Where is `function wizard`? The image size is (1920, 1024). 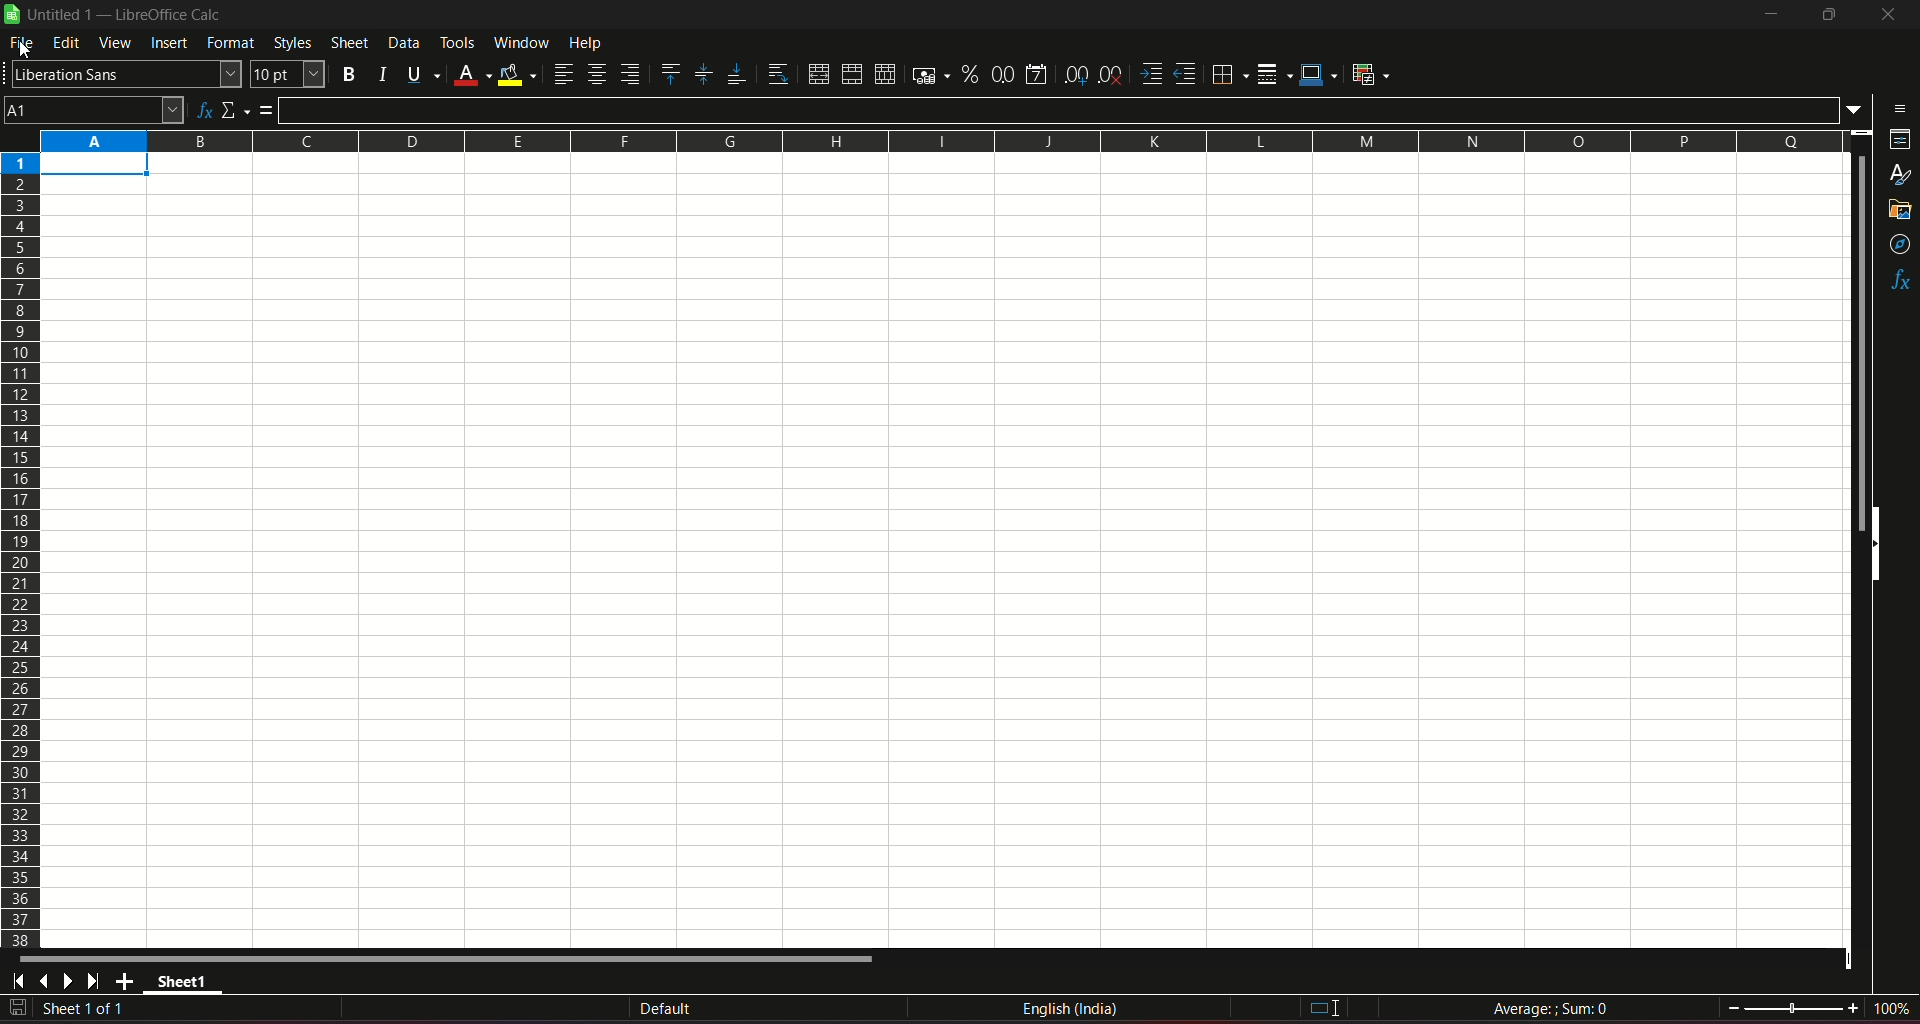
function wizard is located at coordinates (202, 108).